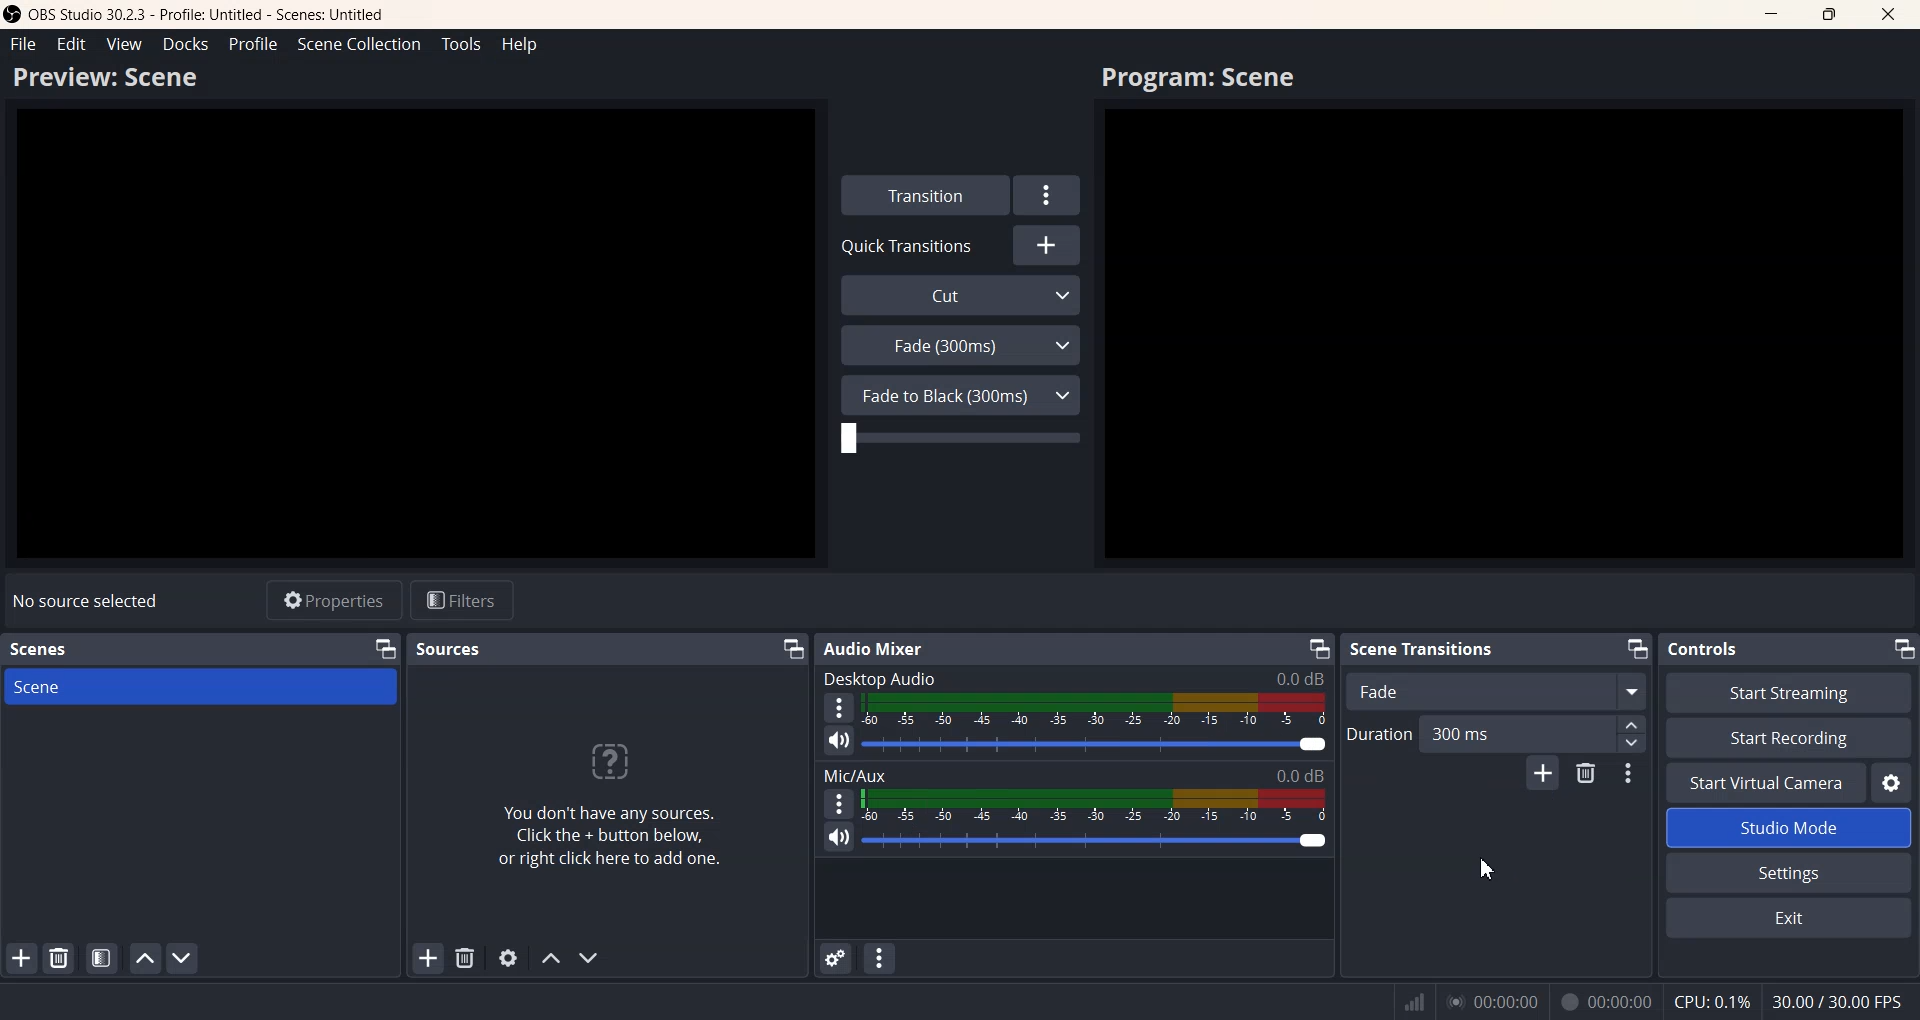  What do you see at coordinates (1093, 840) in the screenshot?
I see `Volume Adjuster` at bounding box center [1093, 840].